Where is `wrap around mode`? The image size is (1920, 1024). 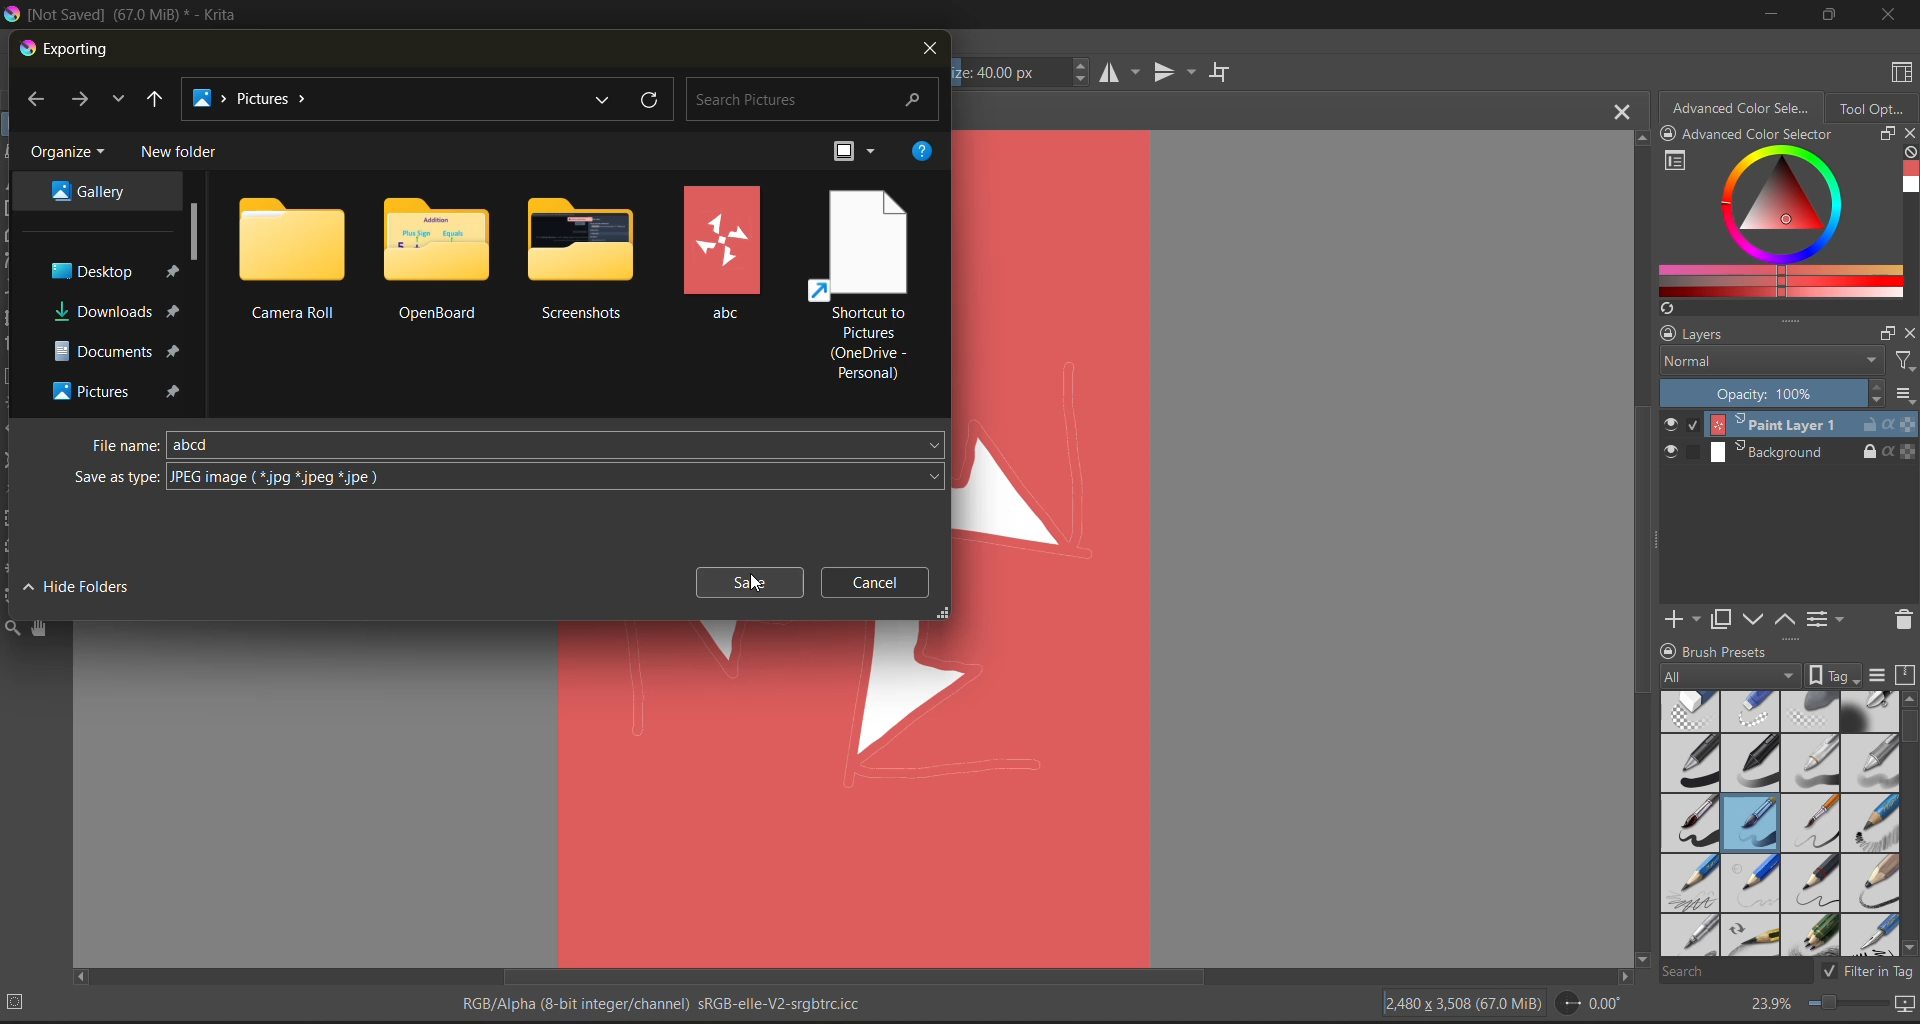
wrap around mode is located at coordinates (1221, 72).